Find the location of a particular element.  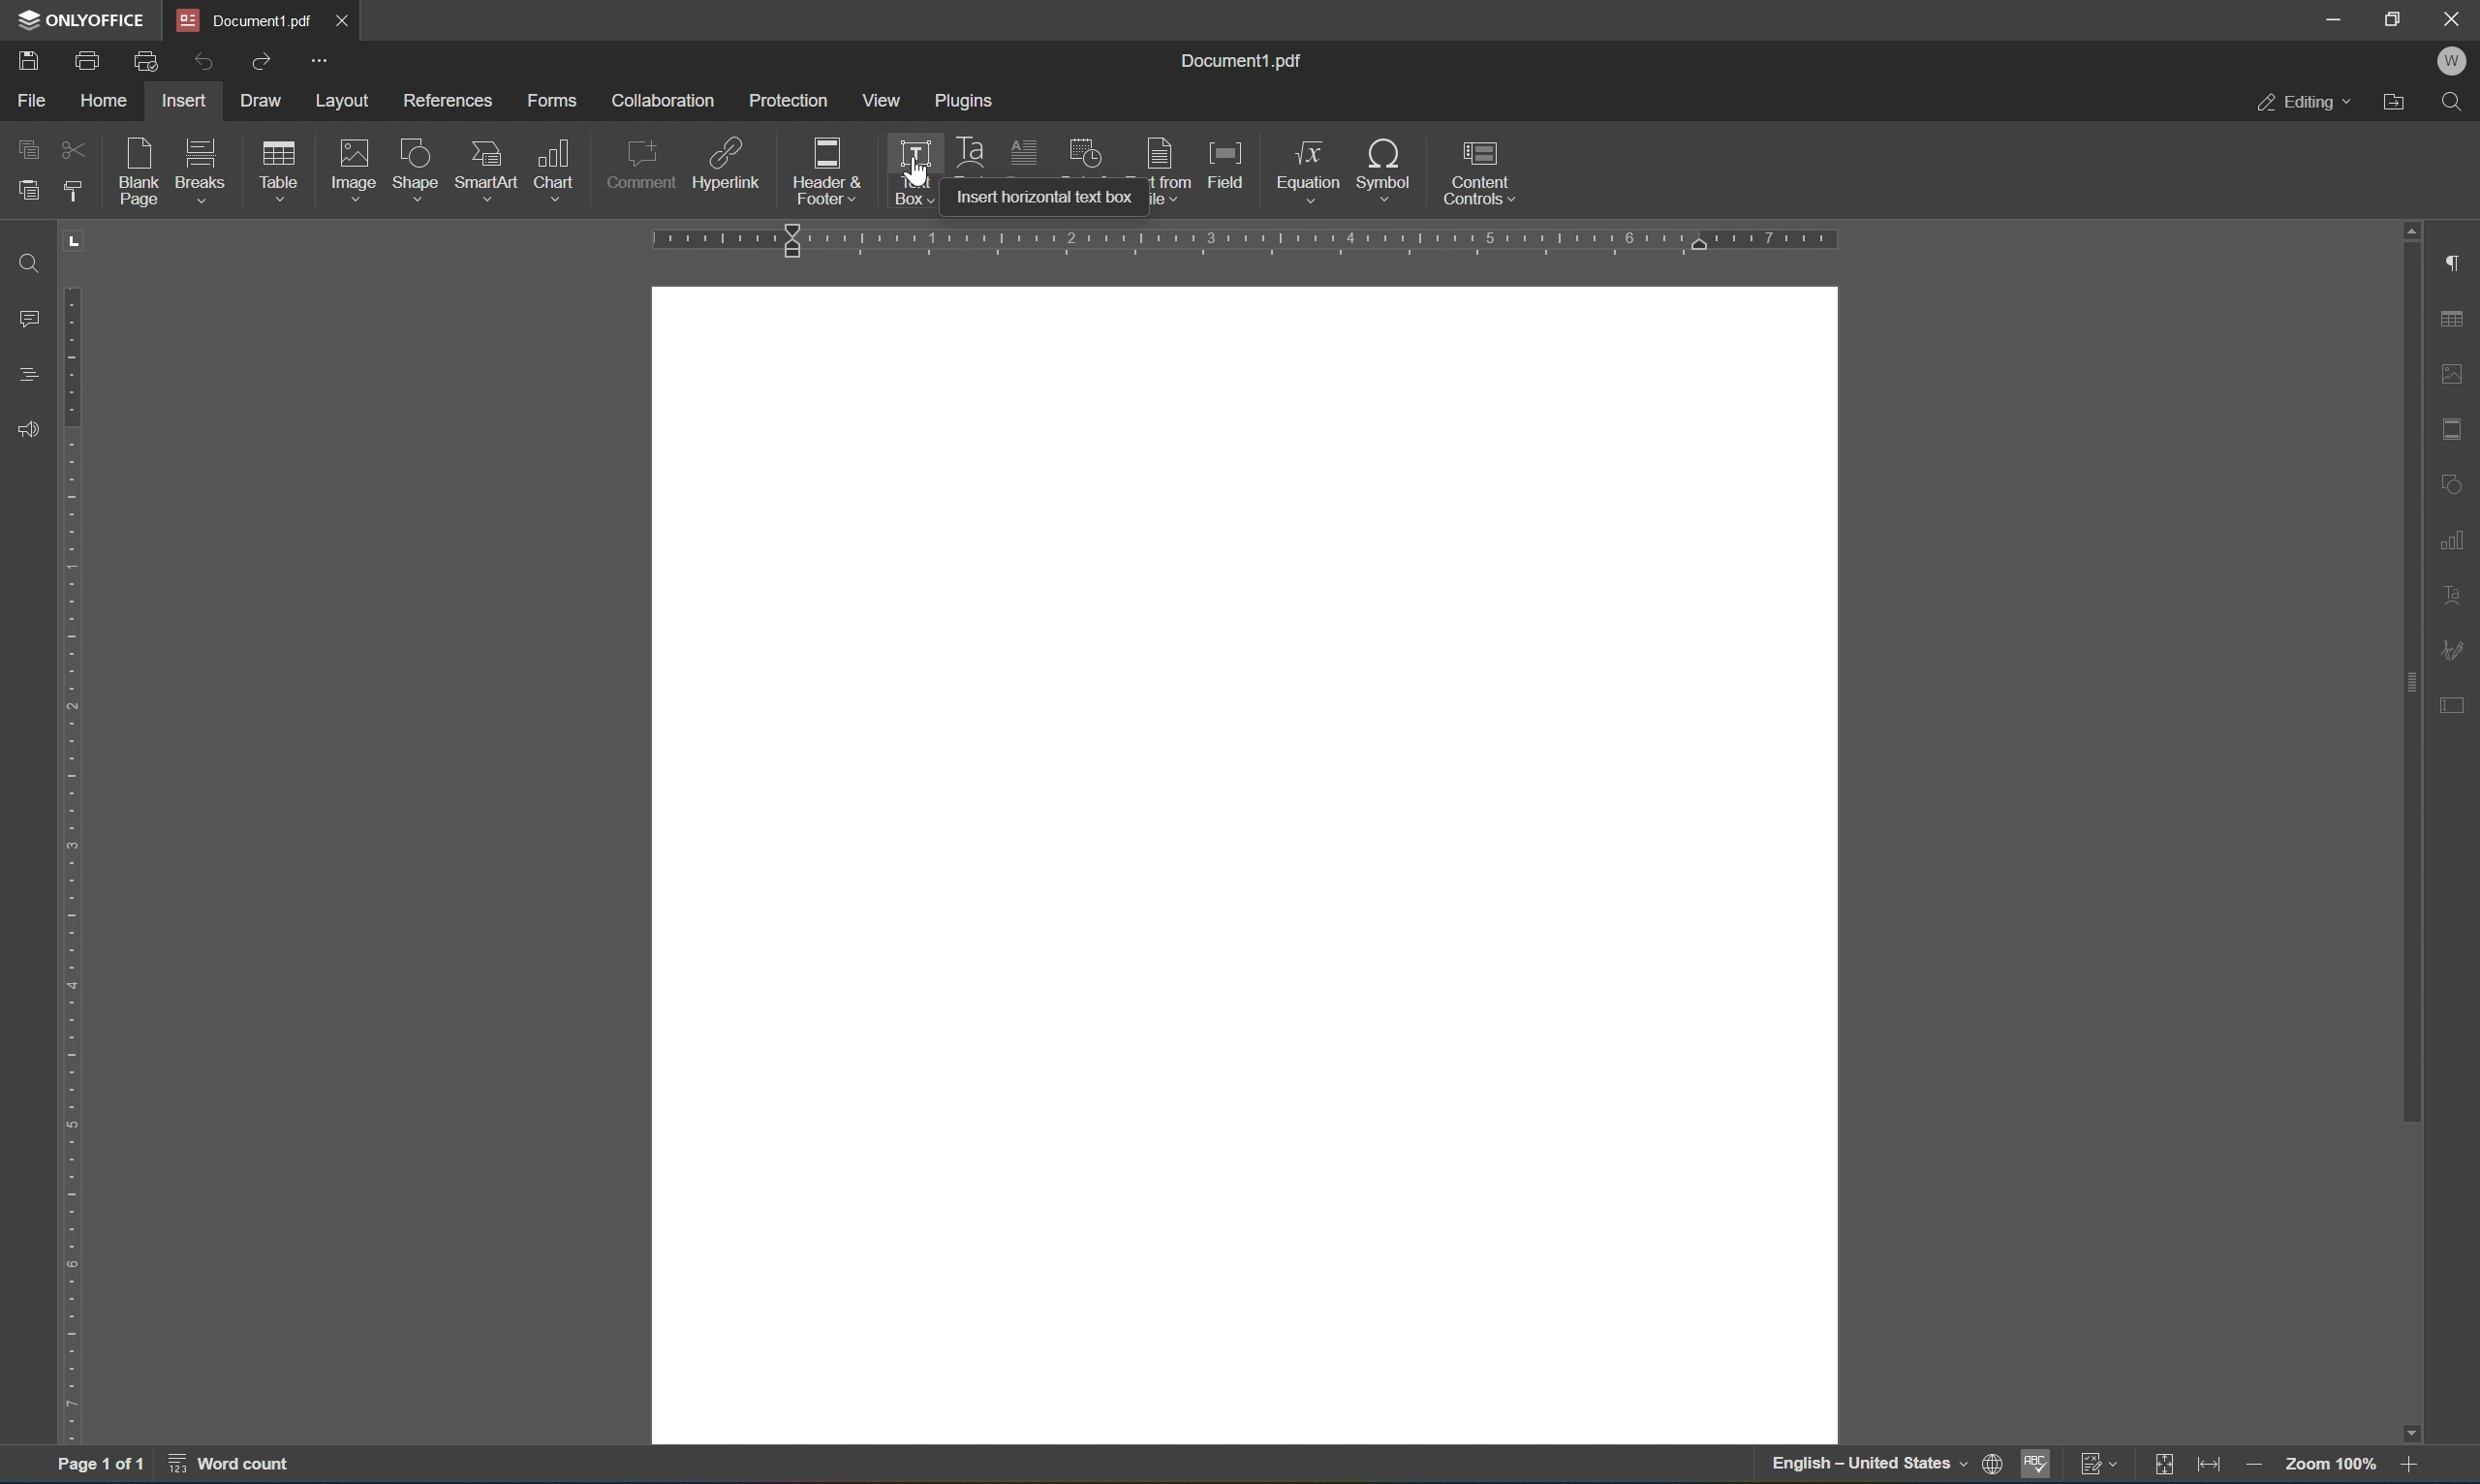

Feedback and support is located at coordinates (25, 430).